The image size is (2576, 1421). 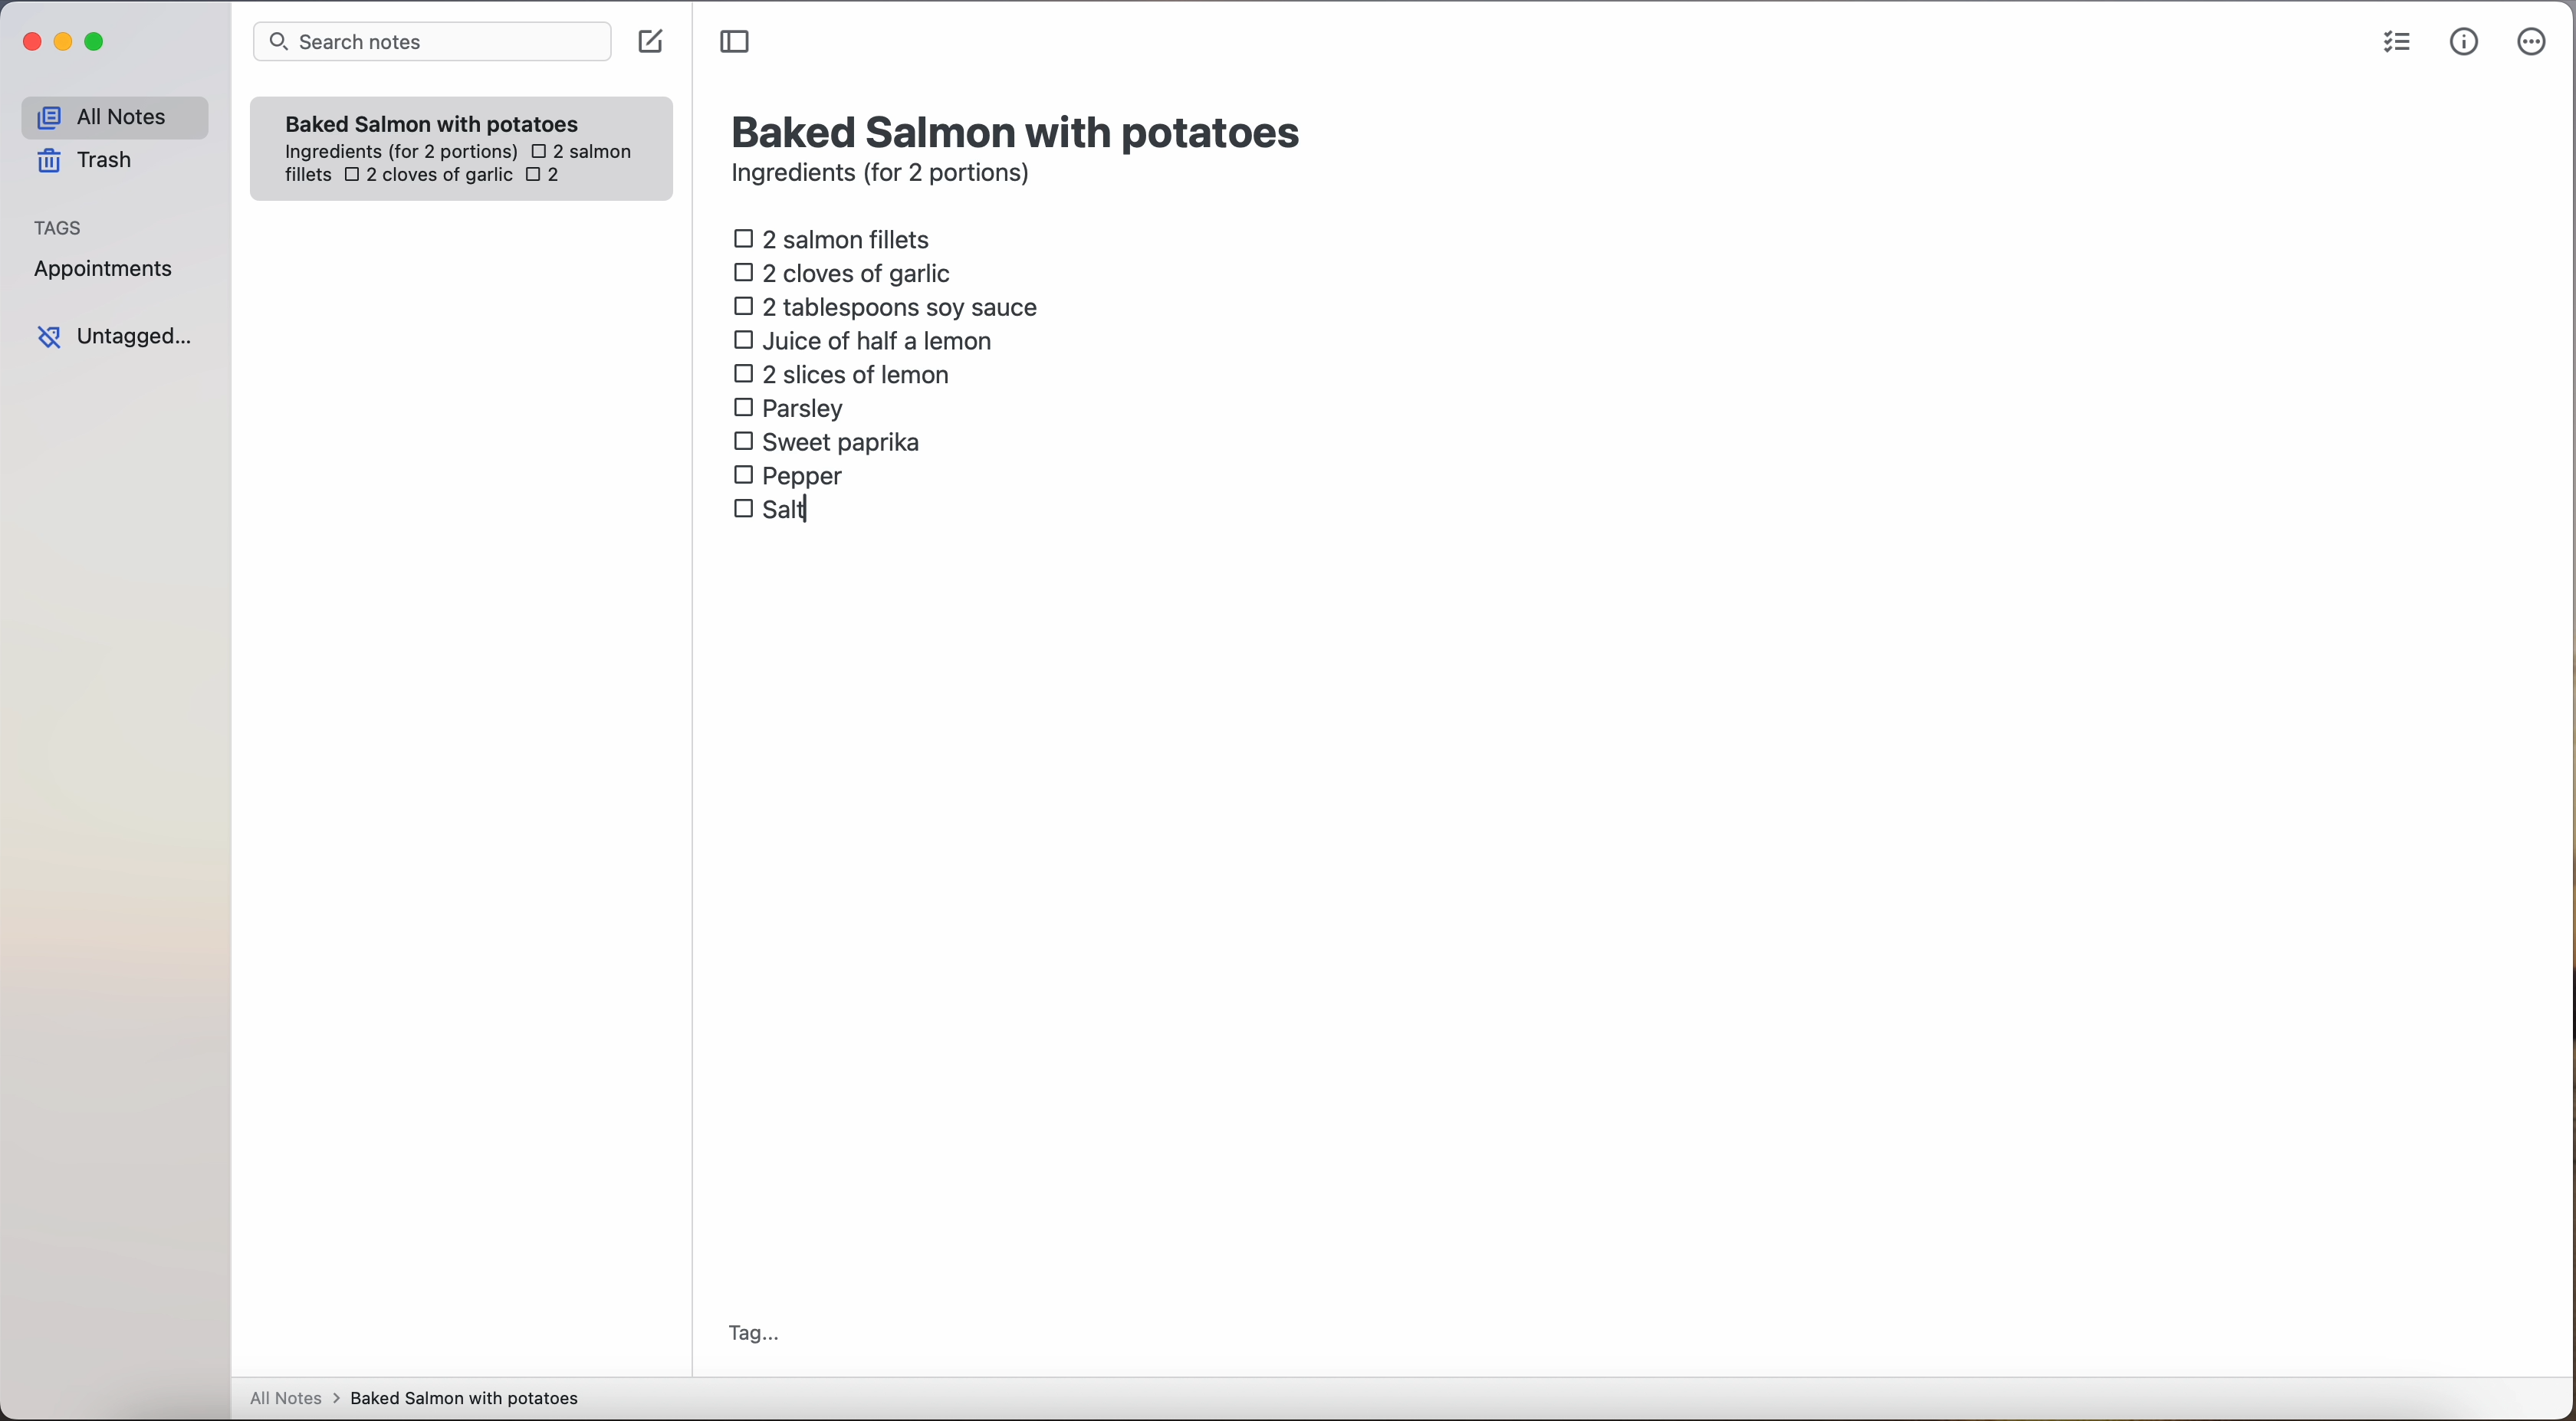 What do you see at coordinates (1021, 129) in the screenshot?
I see `title: Baked Salmon with potatoes` at bounding box center [1021, 129].